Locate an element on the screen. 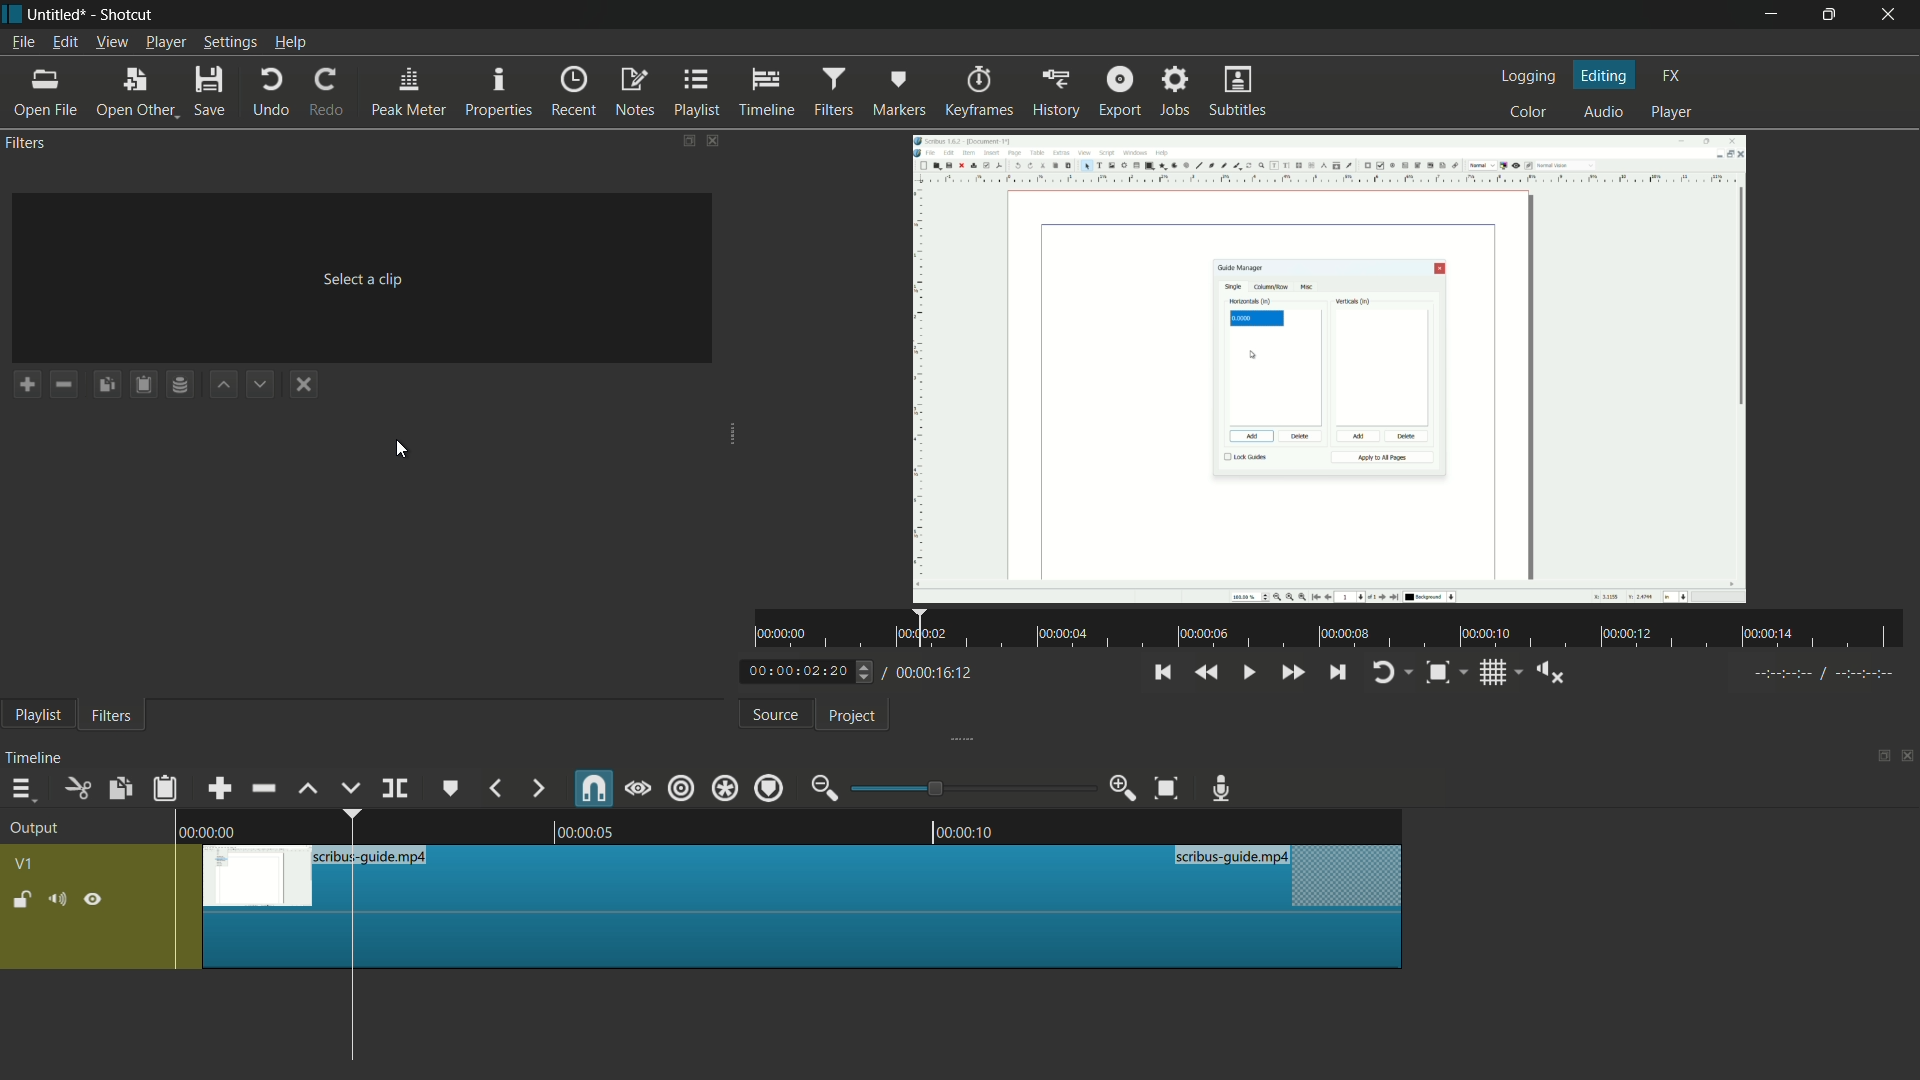 The image size is (1920, 1080). ripple markers is located at coordinates (770, 787).